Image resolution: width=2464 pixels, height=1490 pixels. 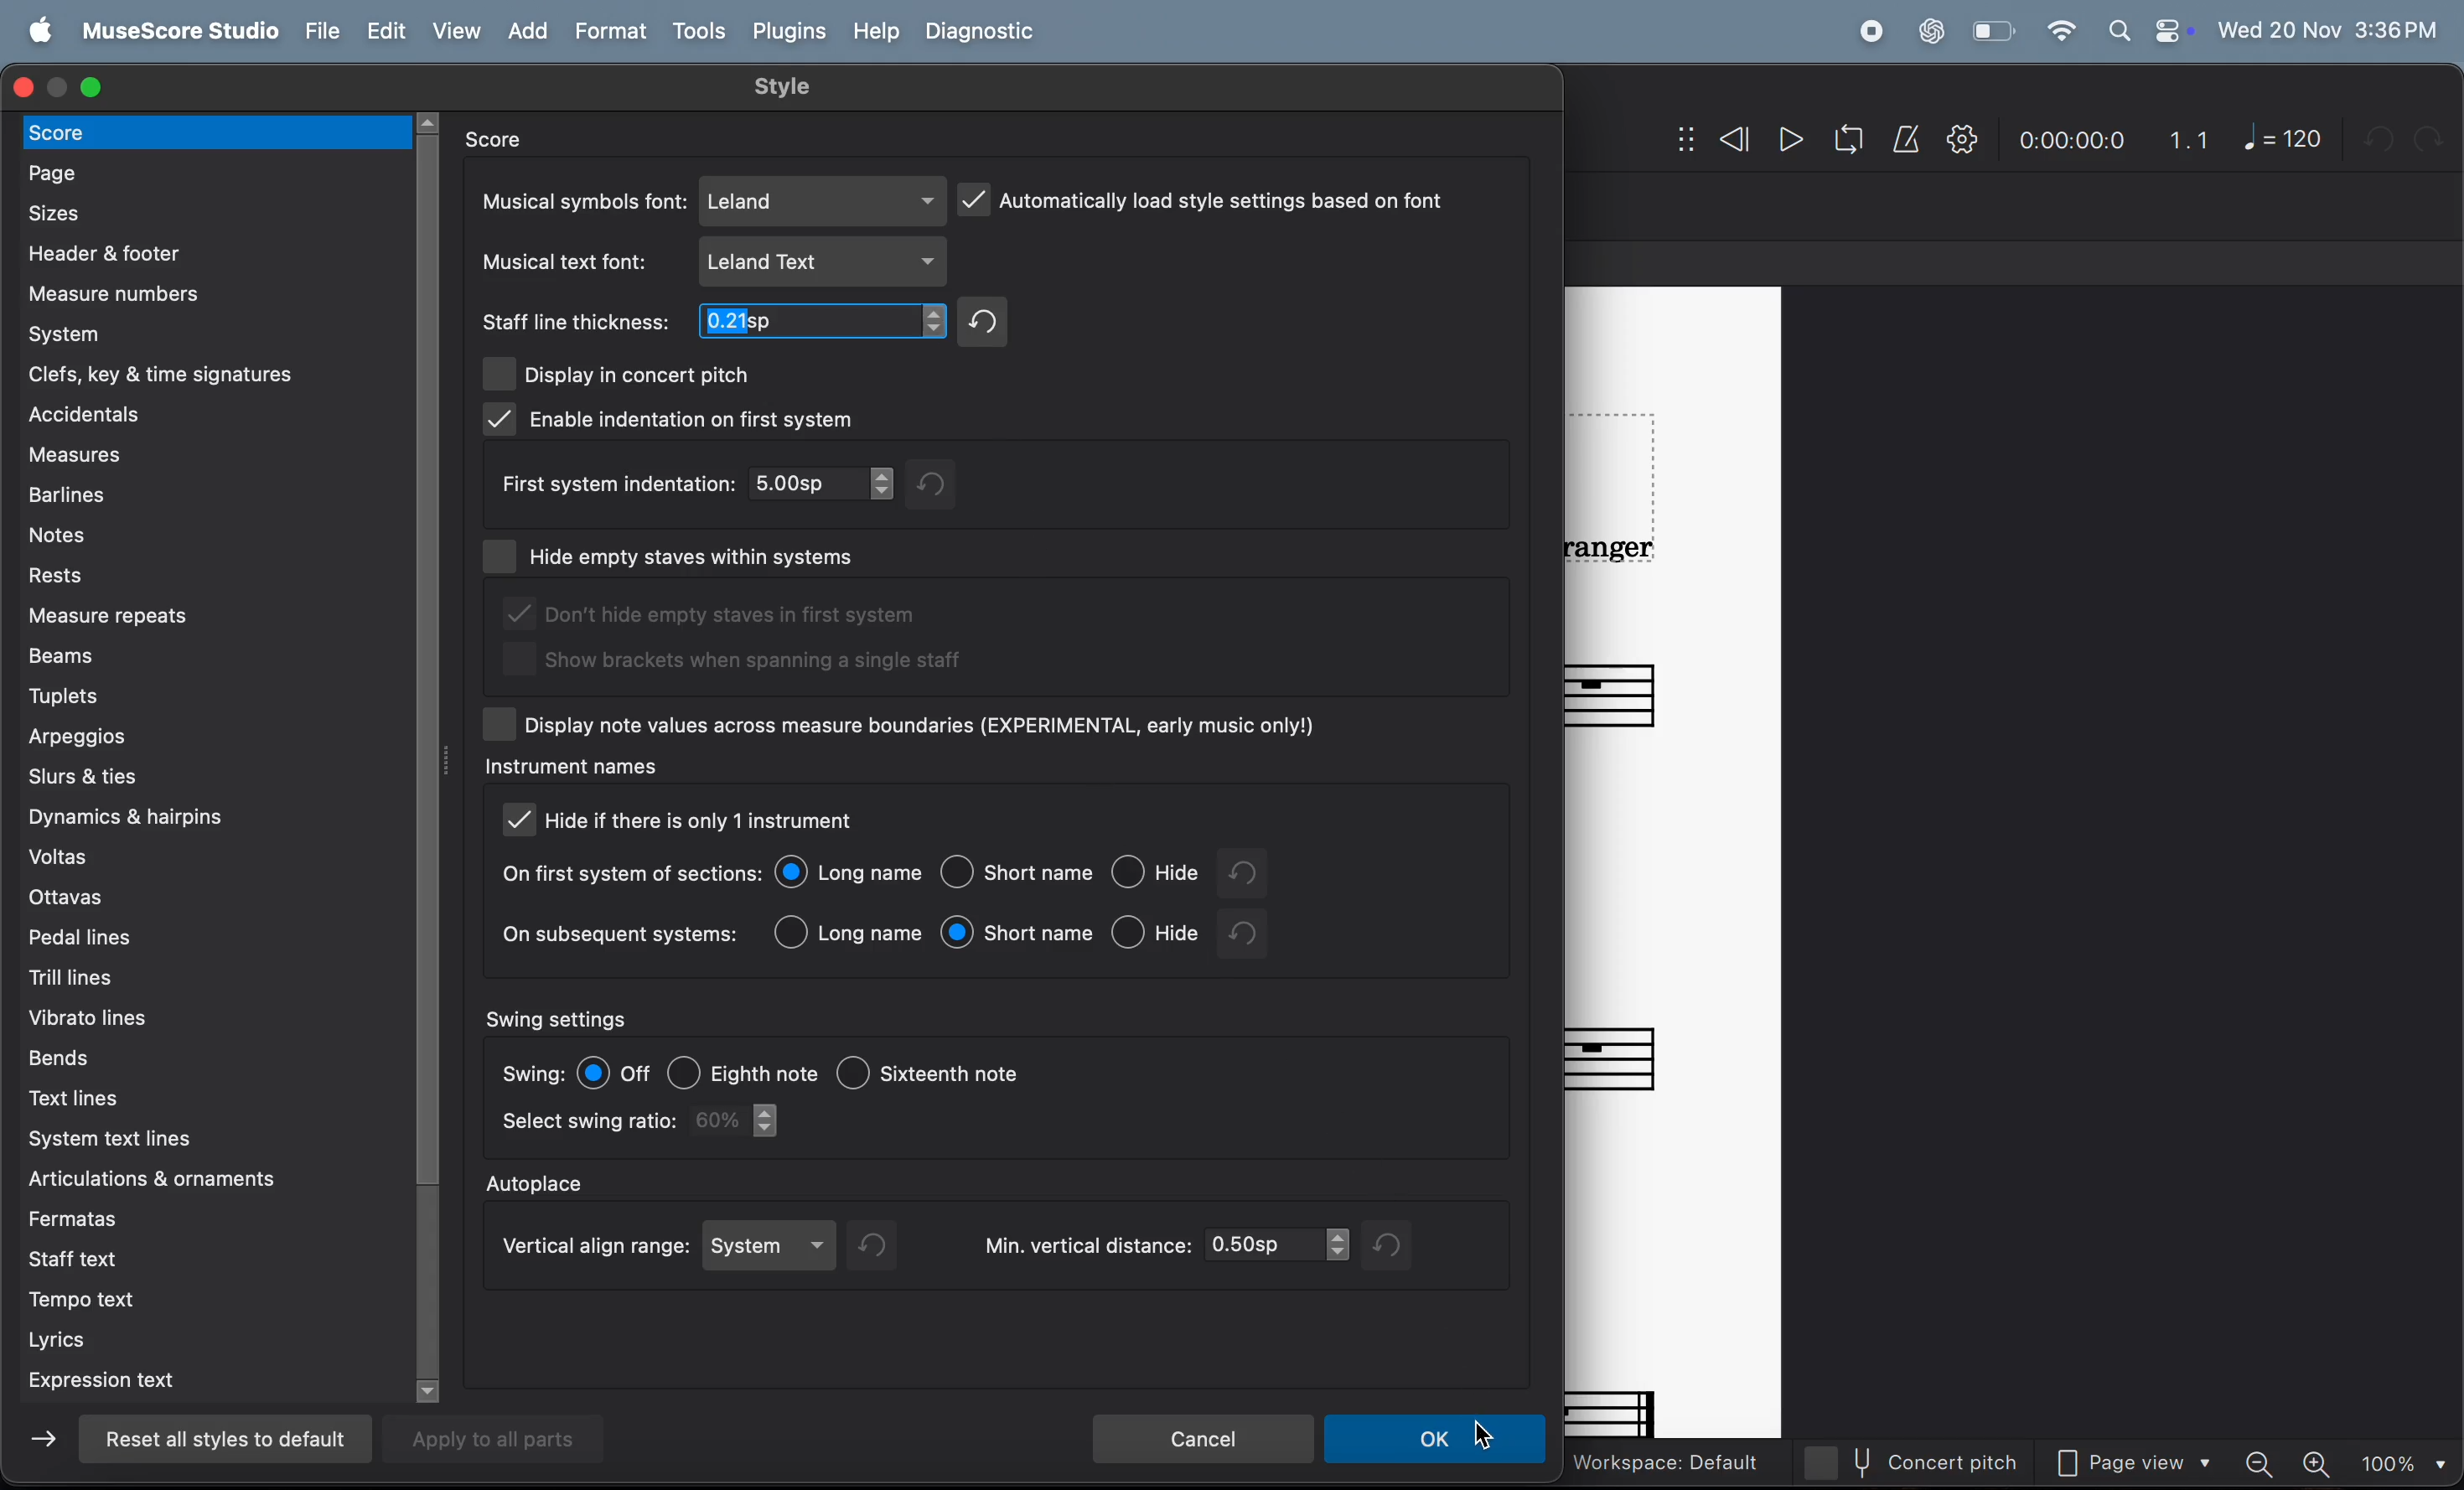 What do you see at coordinates (175, 1055) in the screenshot?
I see `bends` at bounding box center [175, 1055].